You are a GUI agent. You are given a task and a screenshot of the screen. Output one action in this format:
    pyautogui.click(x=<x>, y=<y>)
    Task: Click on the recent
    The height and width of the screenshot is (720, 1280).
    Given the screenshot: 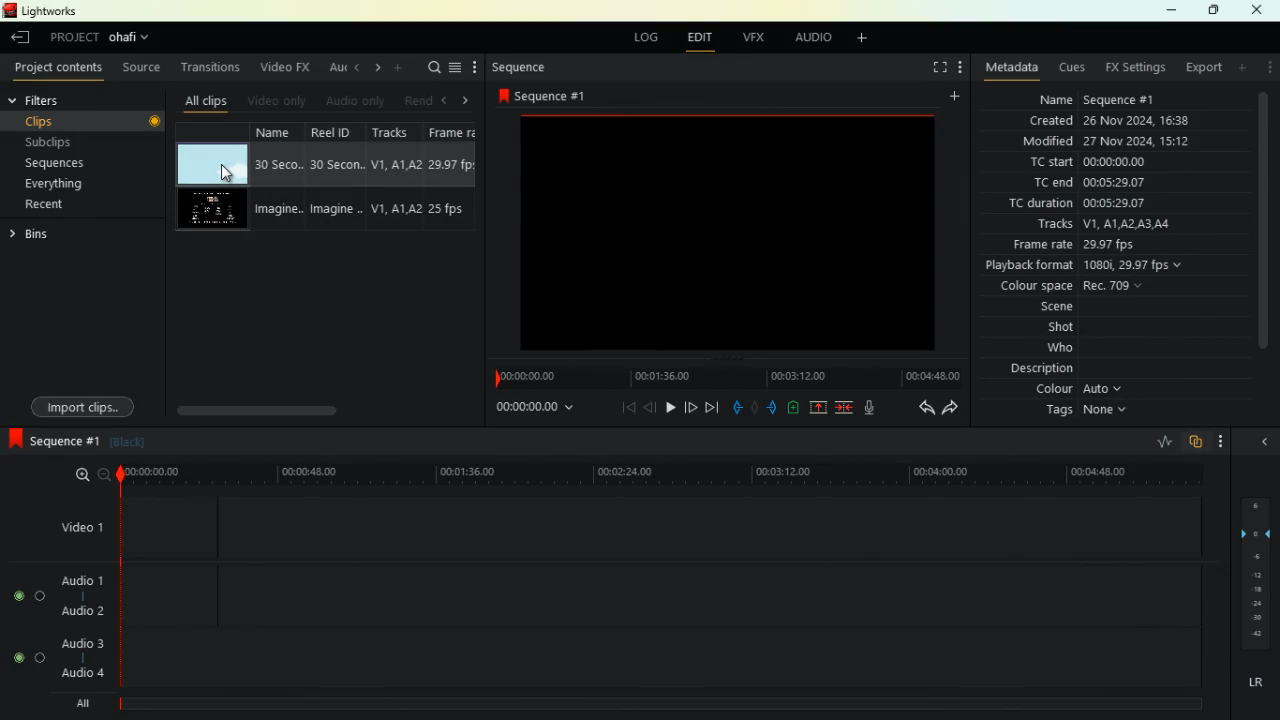 What is the action you would take?
    pyautogui.click(x=47, y=204)
    